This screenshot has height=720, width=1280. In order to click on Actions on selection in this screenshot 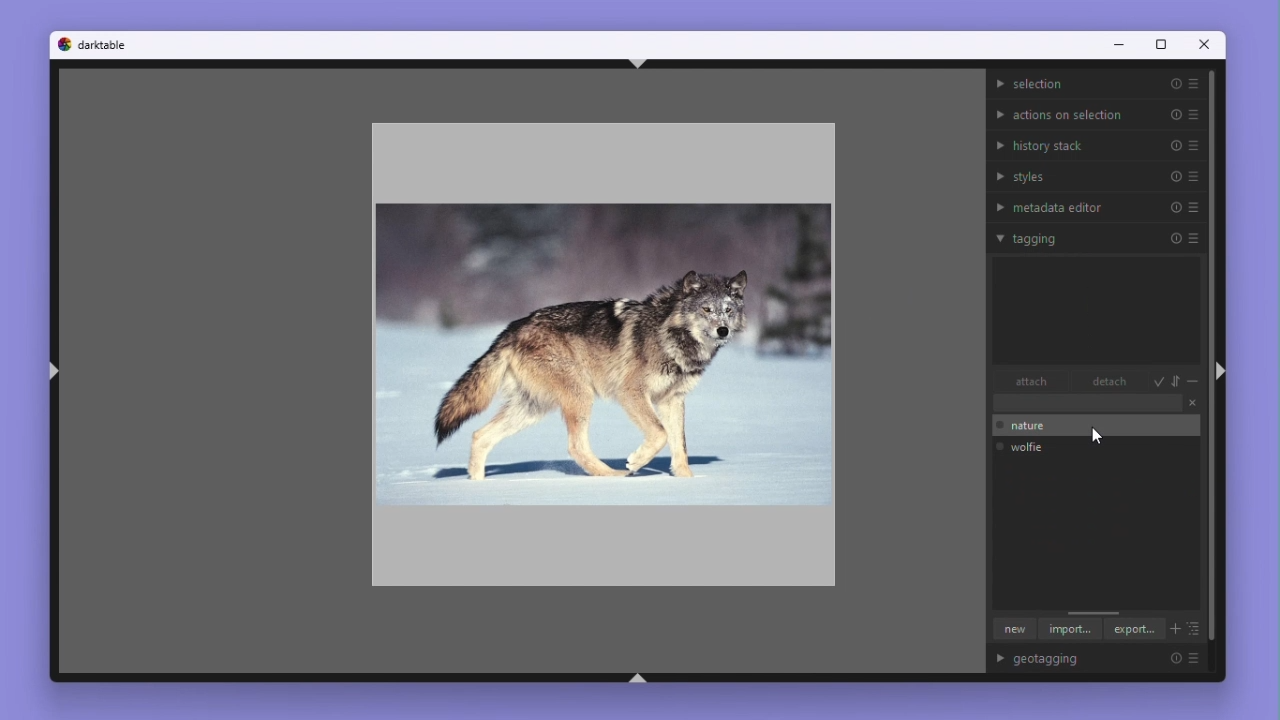, I will do `click(1096, 112)`.